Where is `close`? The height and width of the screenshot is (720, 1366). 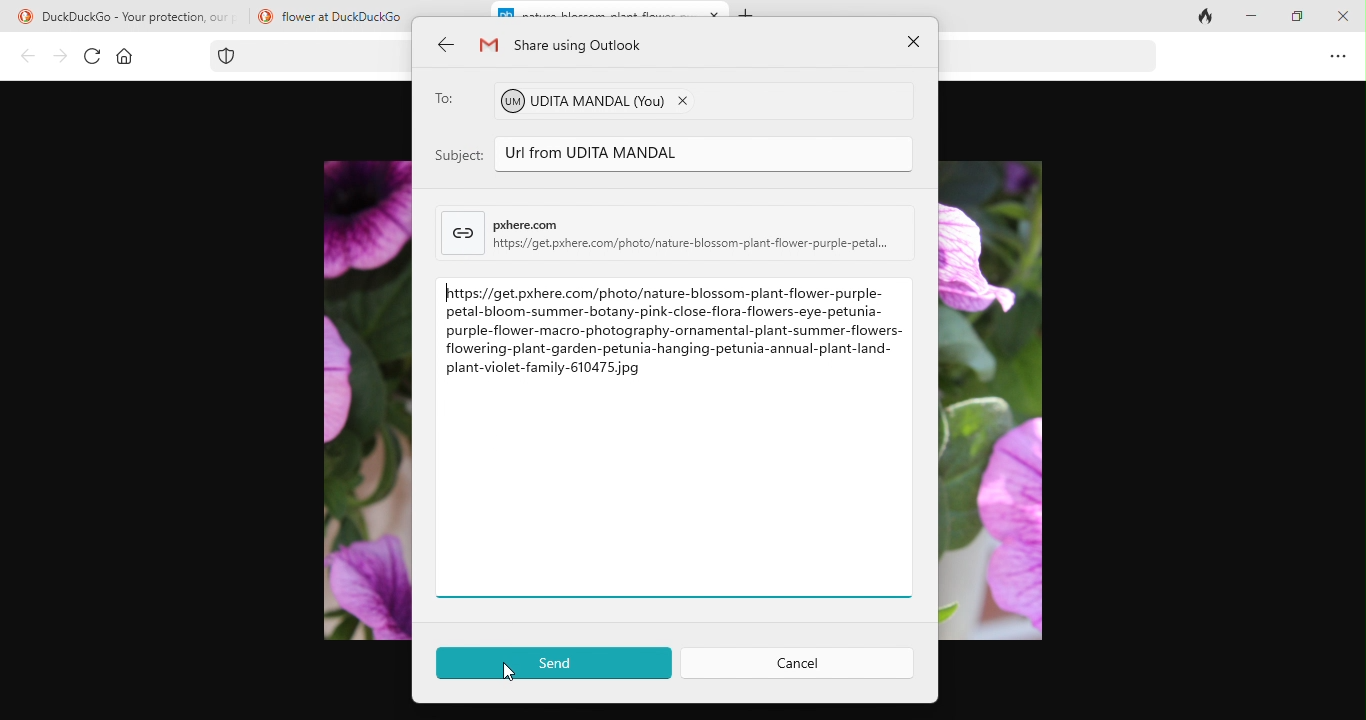 close is located at coordinates (718, 11).